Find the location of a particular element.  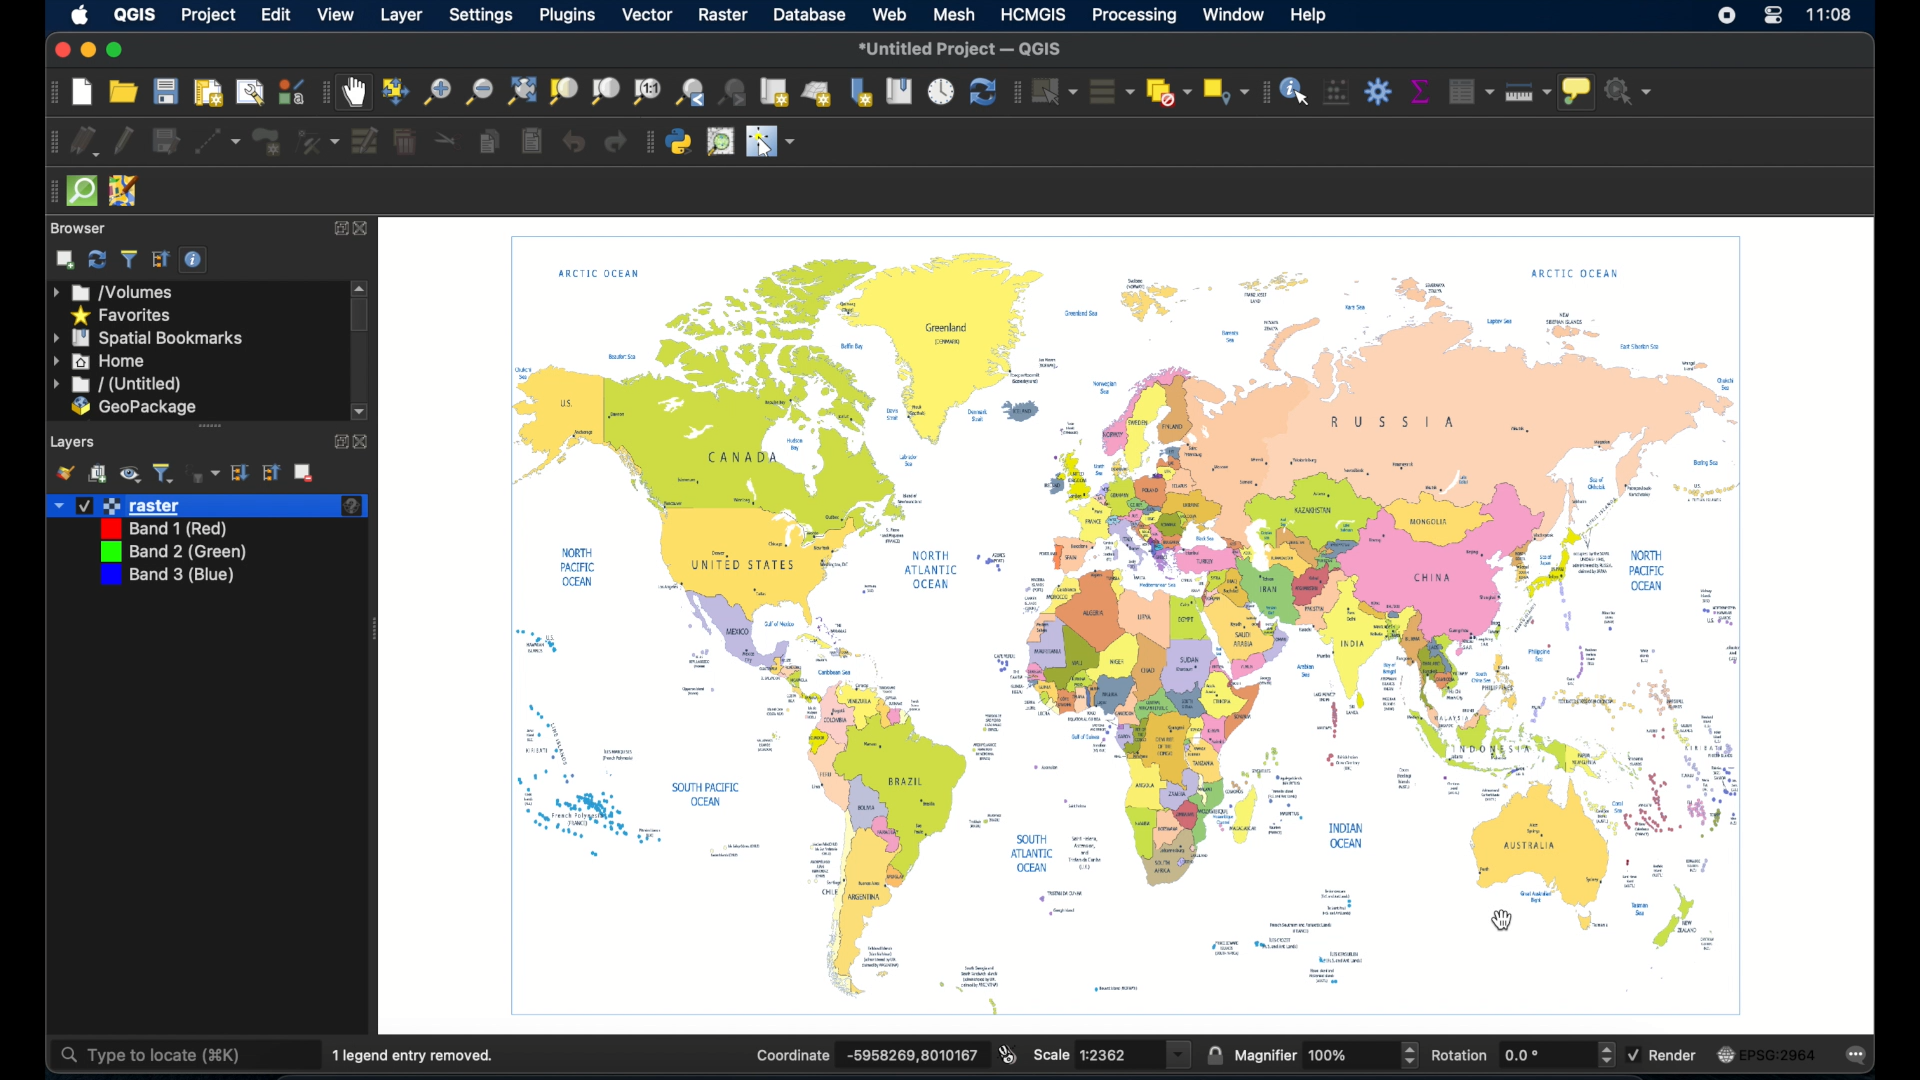

undo is located at coordinates (573, 143).